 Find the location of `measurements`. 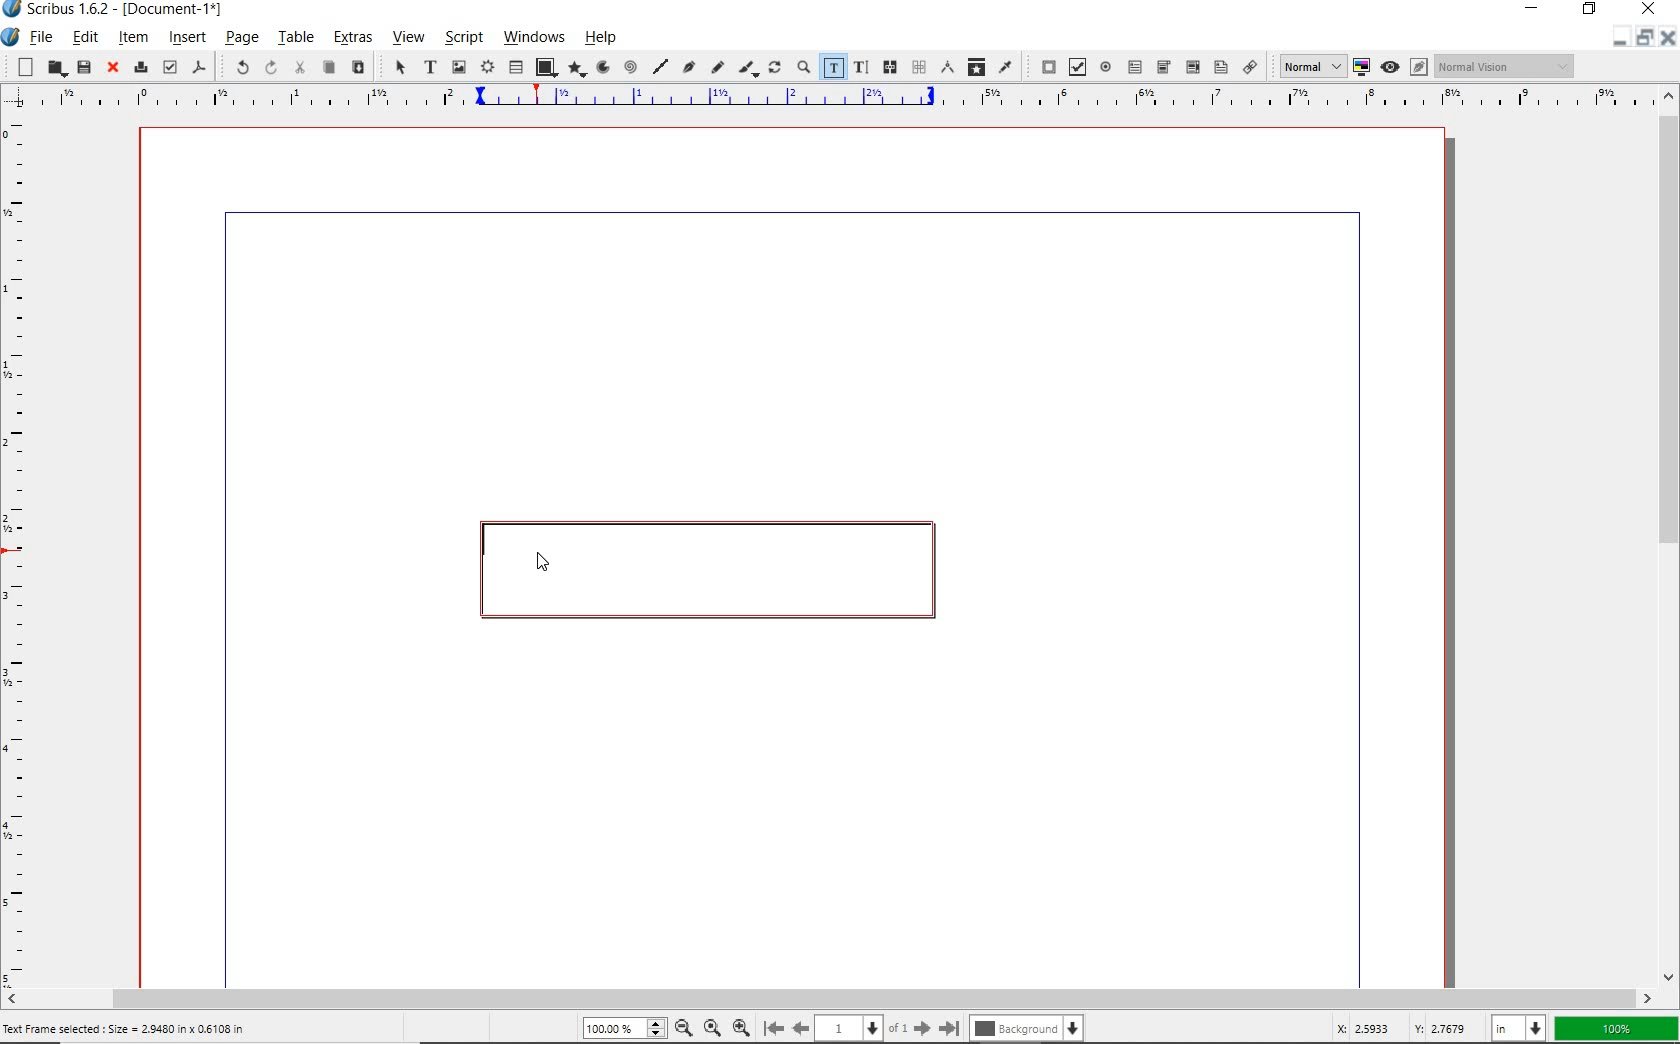

measurements is located at coordinates (946, 68).